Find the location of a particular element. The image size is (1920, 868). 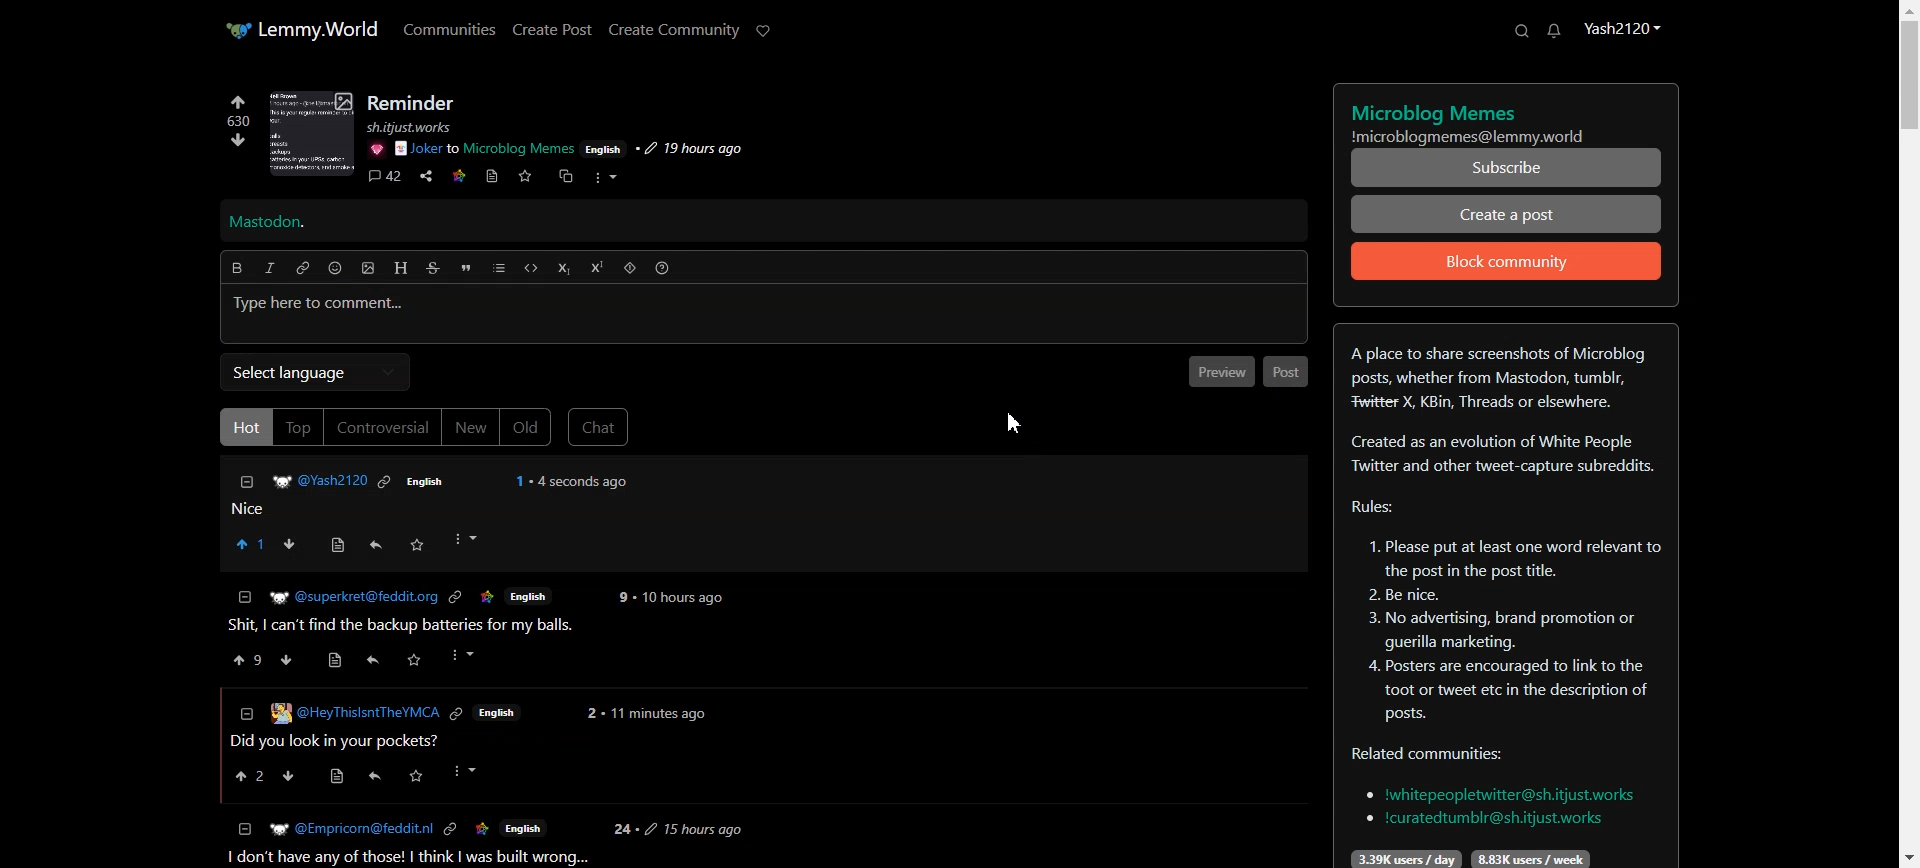

Did you look in your pockets? is located at coordinates (340, 739).